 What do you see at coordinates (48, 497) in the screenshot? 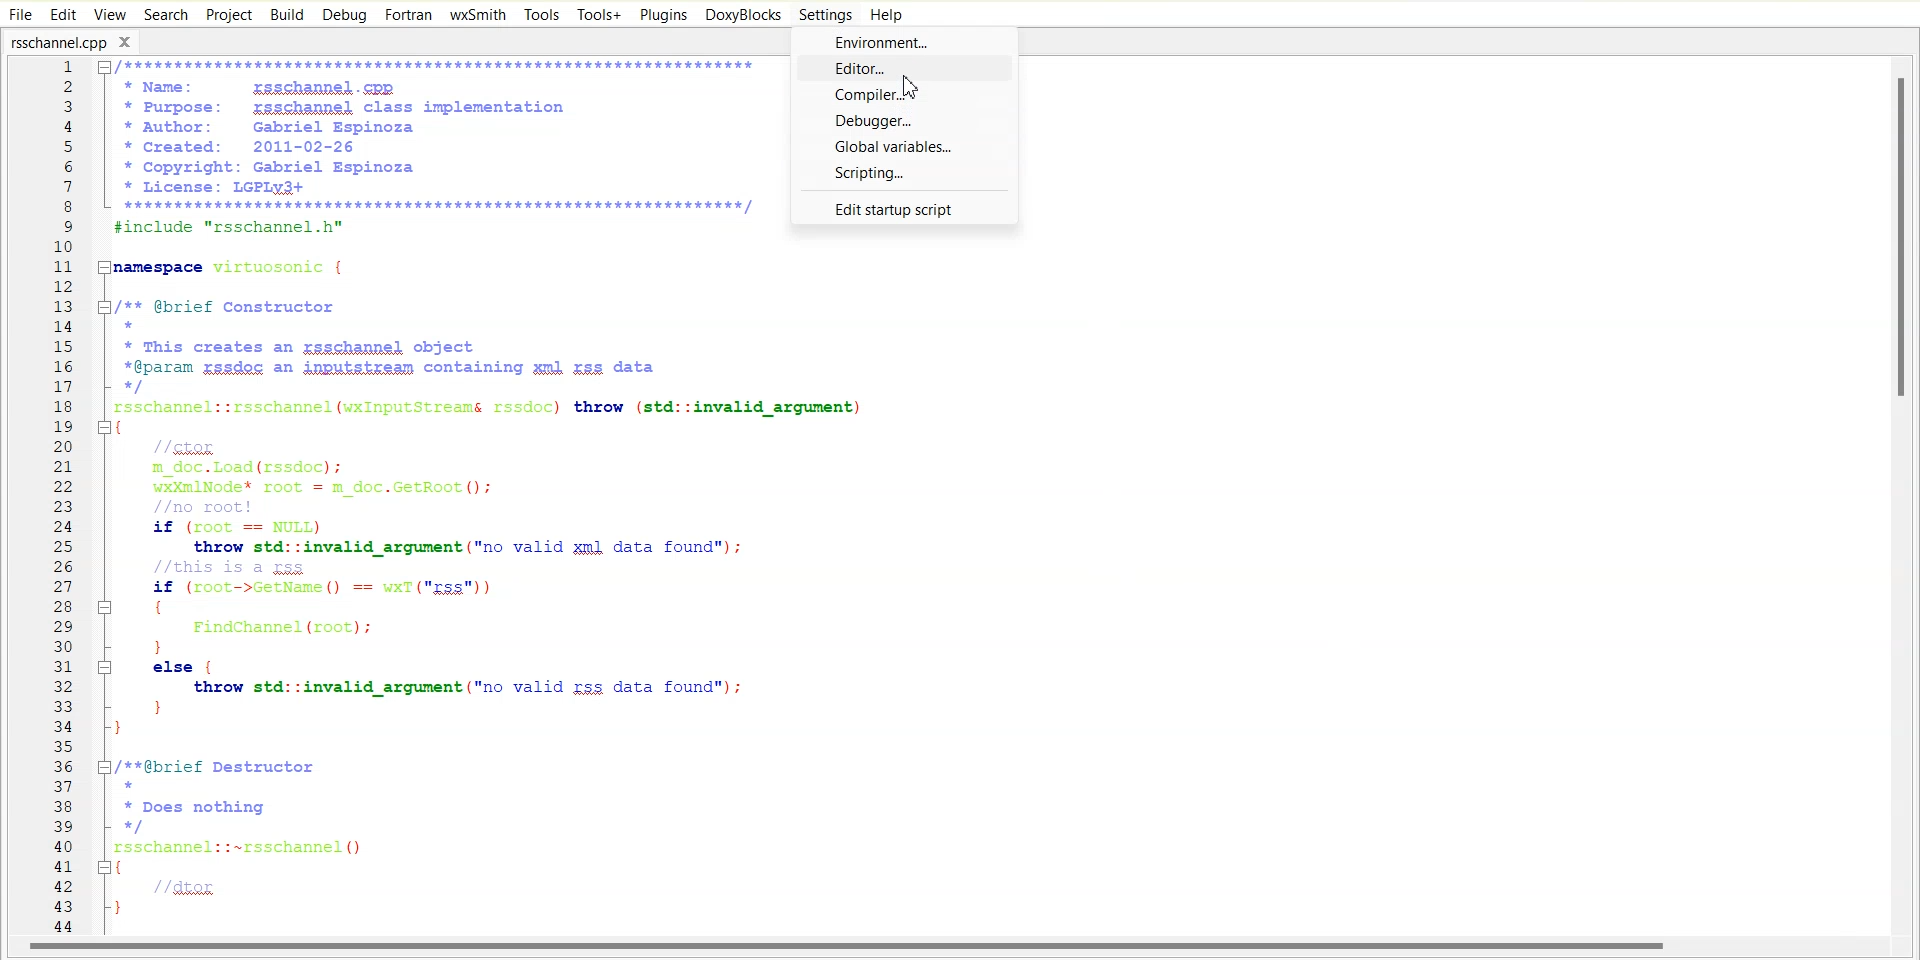
I see `Line Number` at bounding box center [48, 497].